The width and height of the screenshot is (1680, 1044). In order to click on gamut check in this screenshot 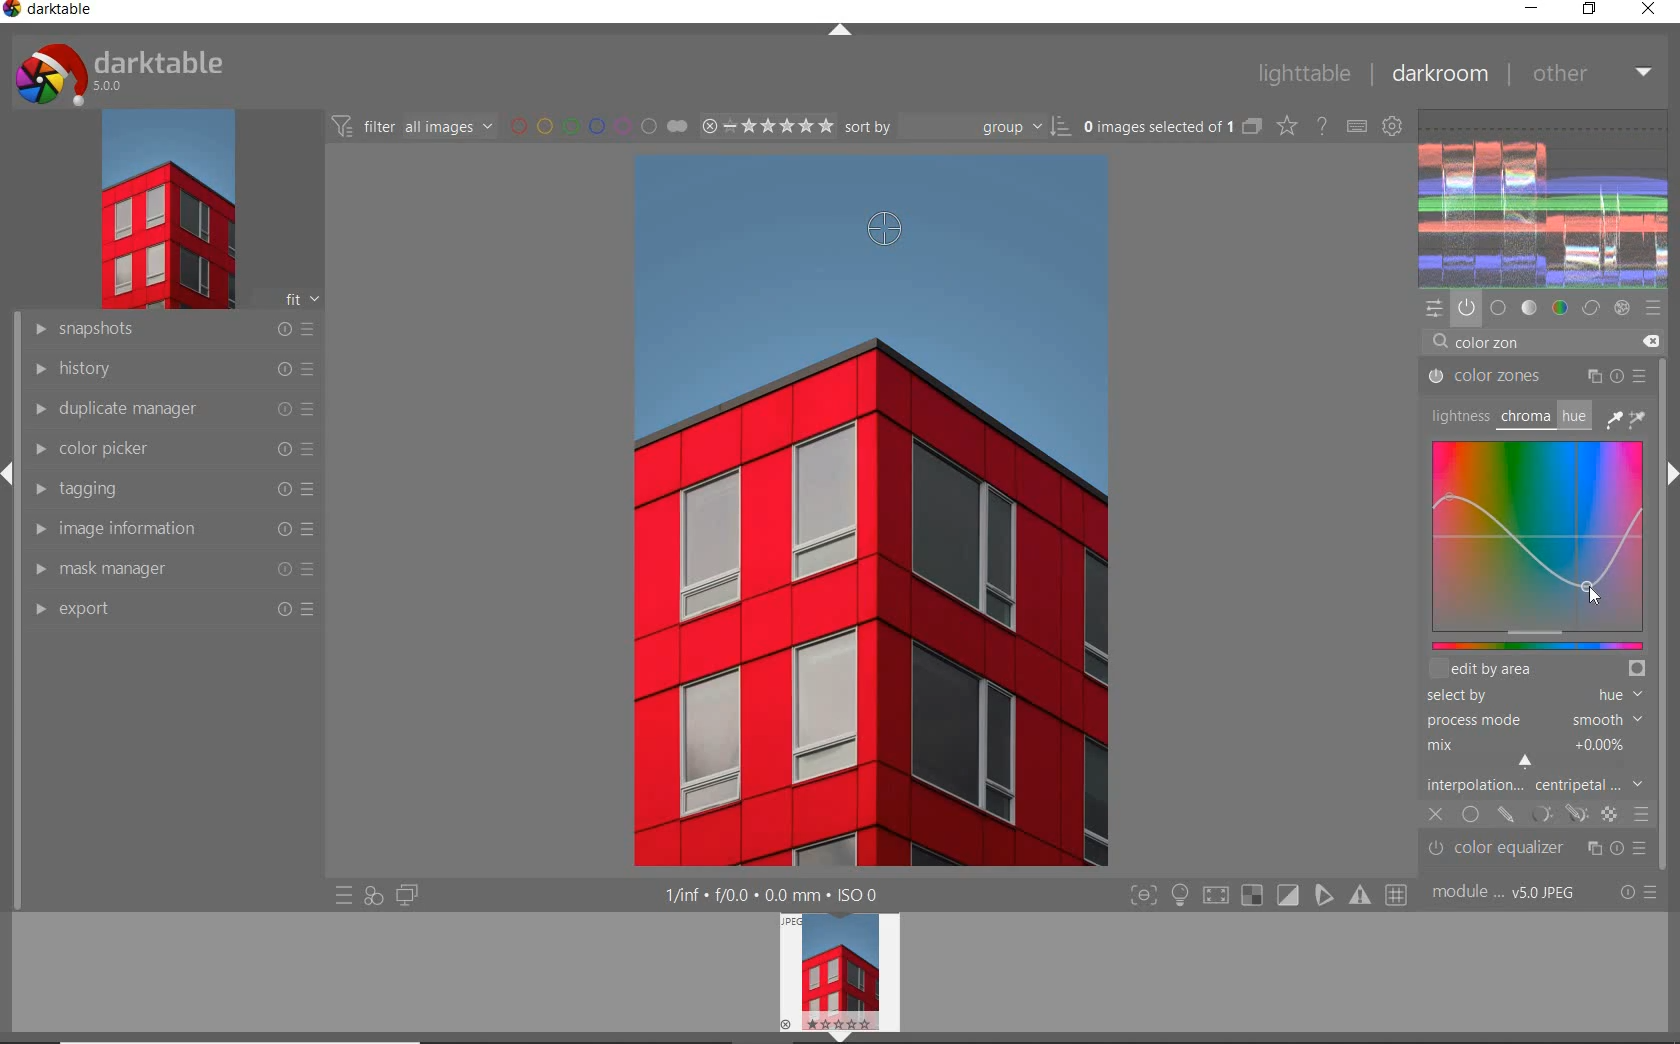, I will do `click(1250, 895)`.